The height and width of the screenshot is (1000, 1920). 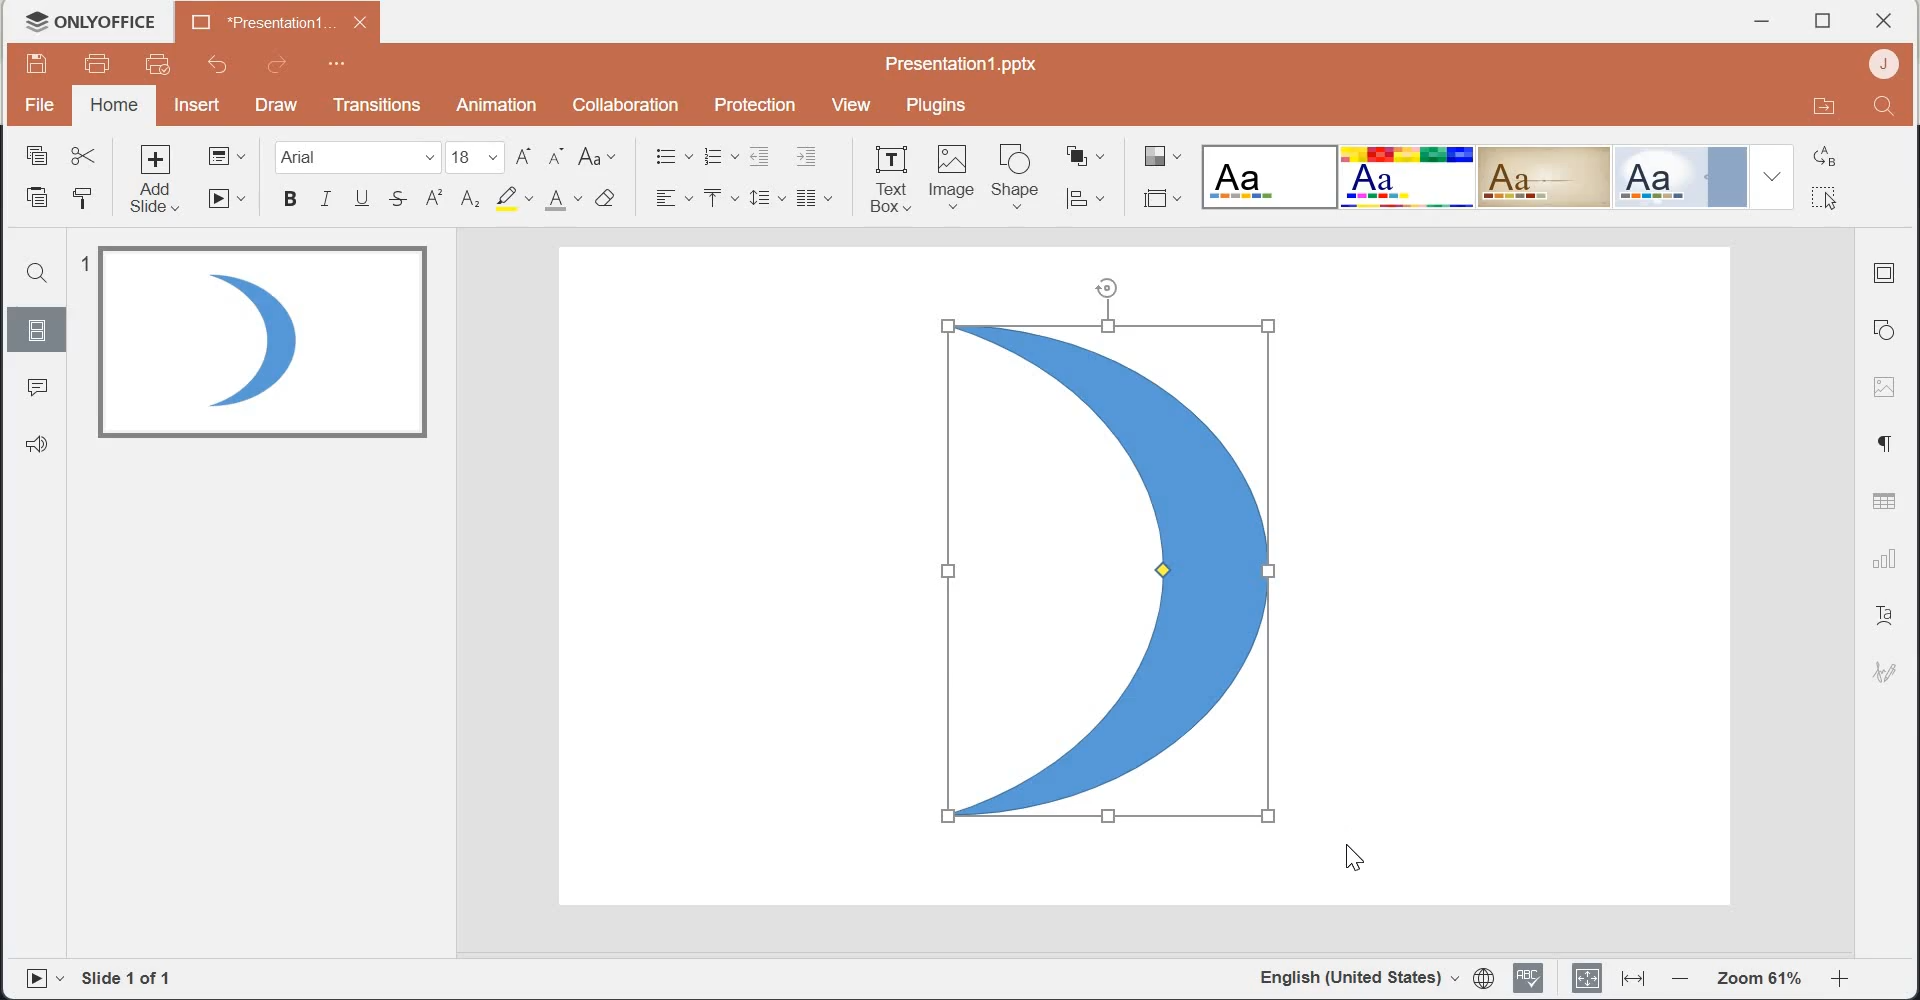 What do you see at coordinates (477, 158) in the screenshot?
I see `font size` at bounding box center [477, 158].